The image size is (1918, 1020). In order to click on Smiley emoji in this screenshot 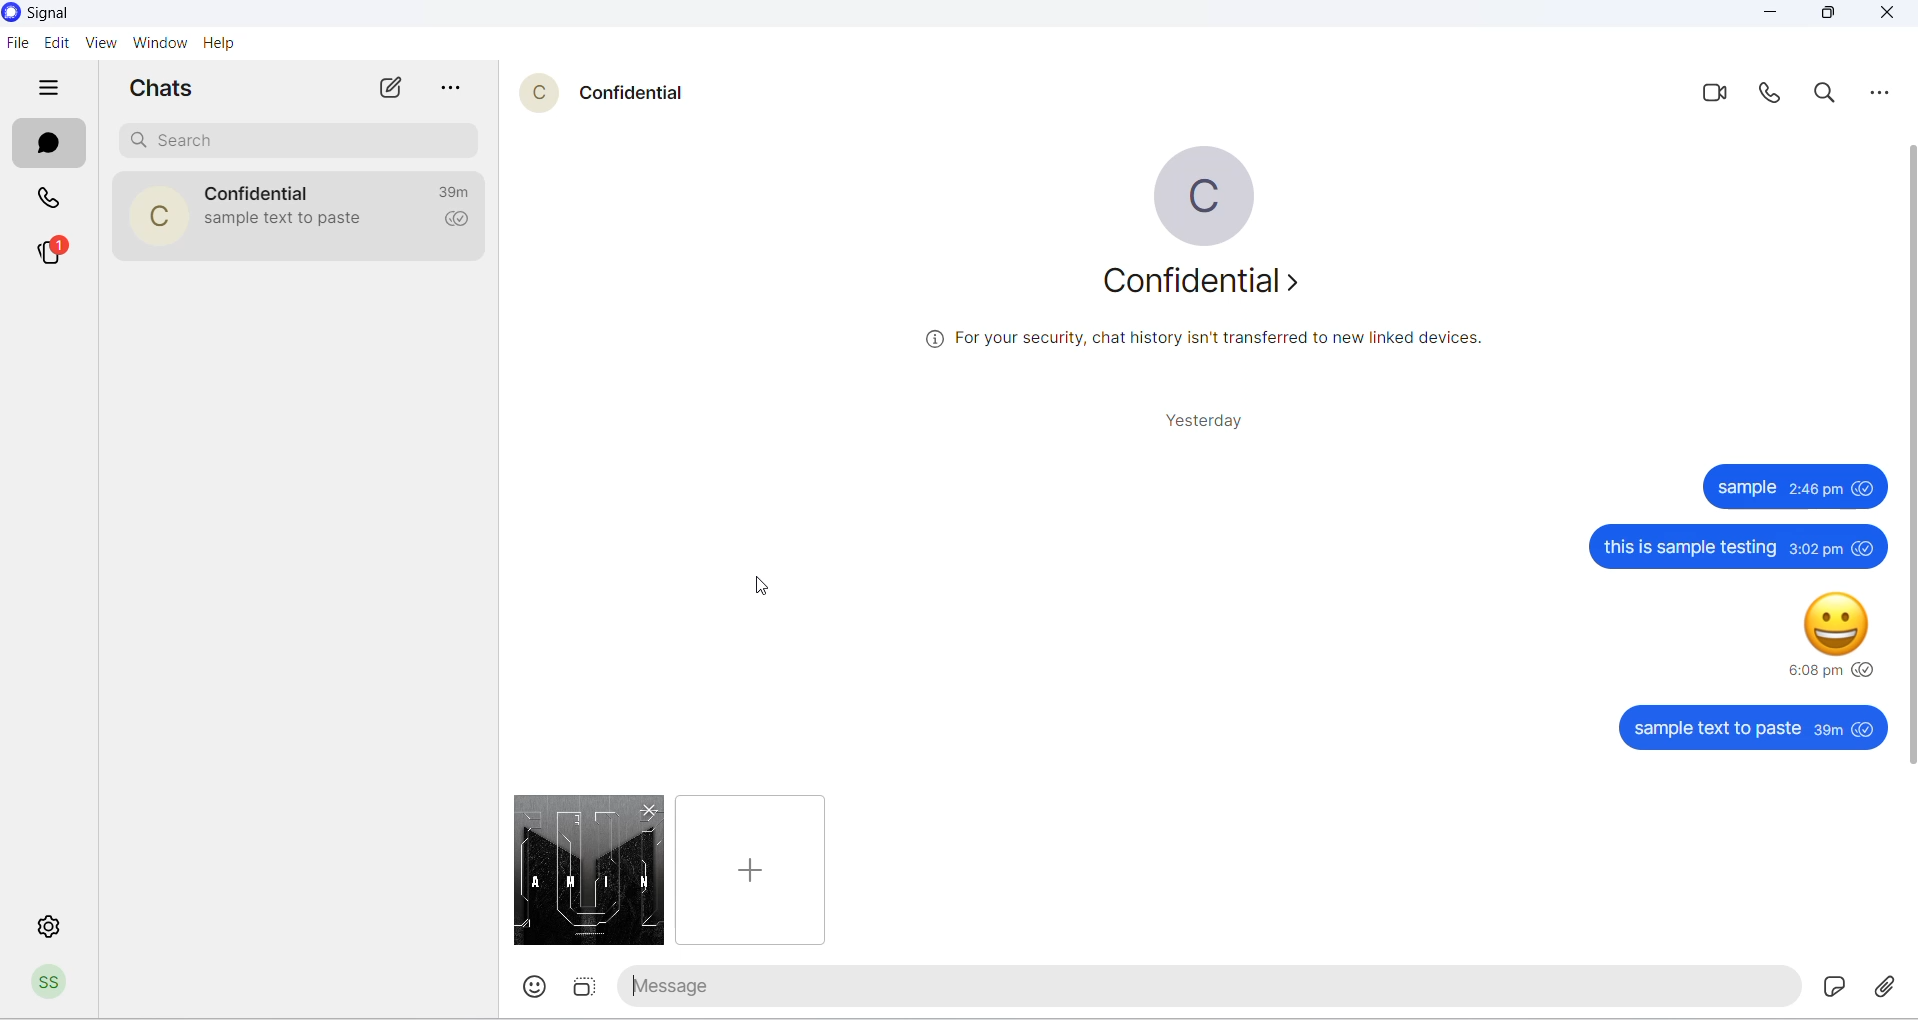, I will do `click(1845, 621)`.